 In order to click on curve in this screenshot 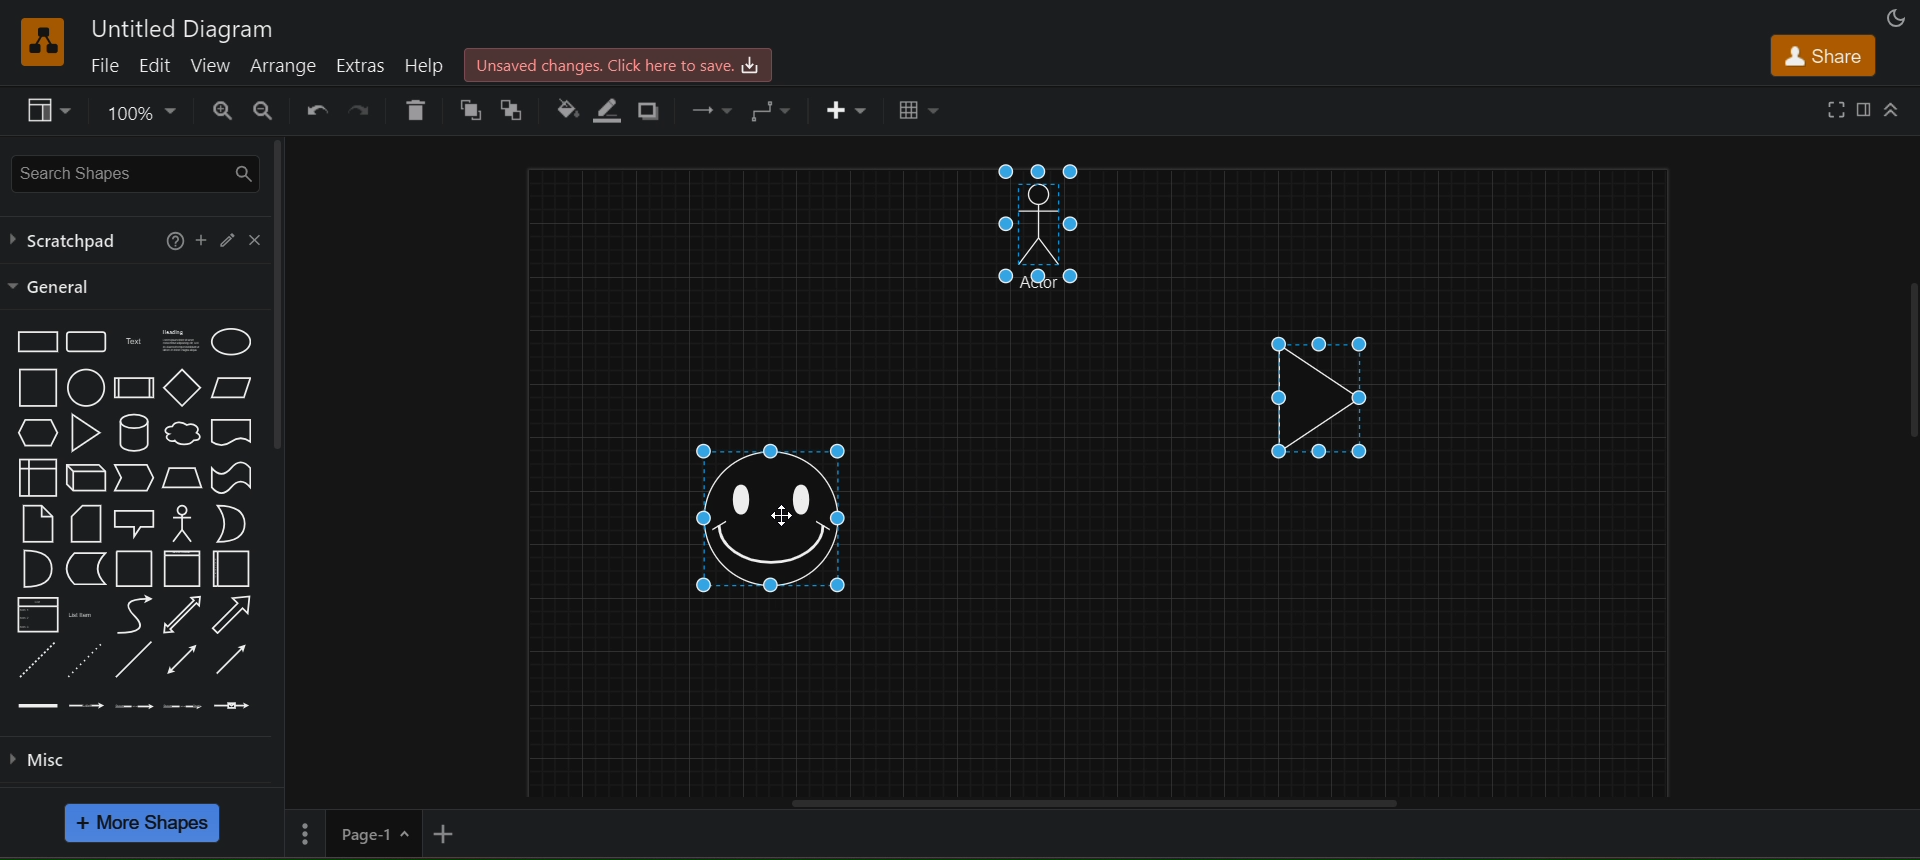, I will do `click(133, 614)`.